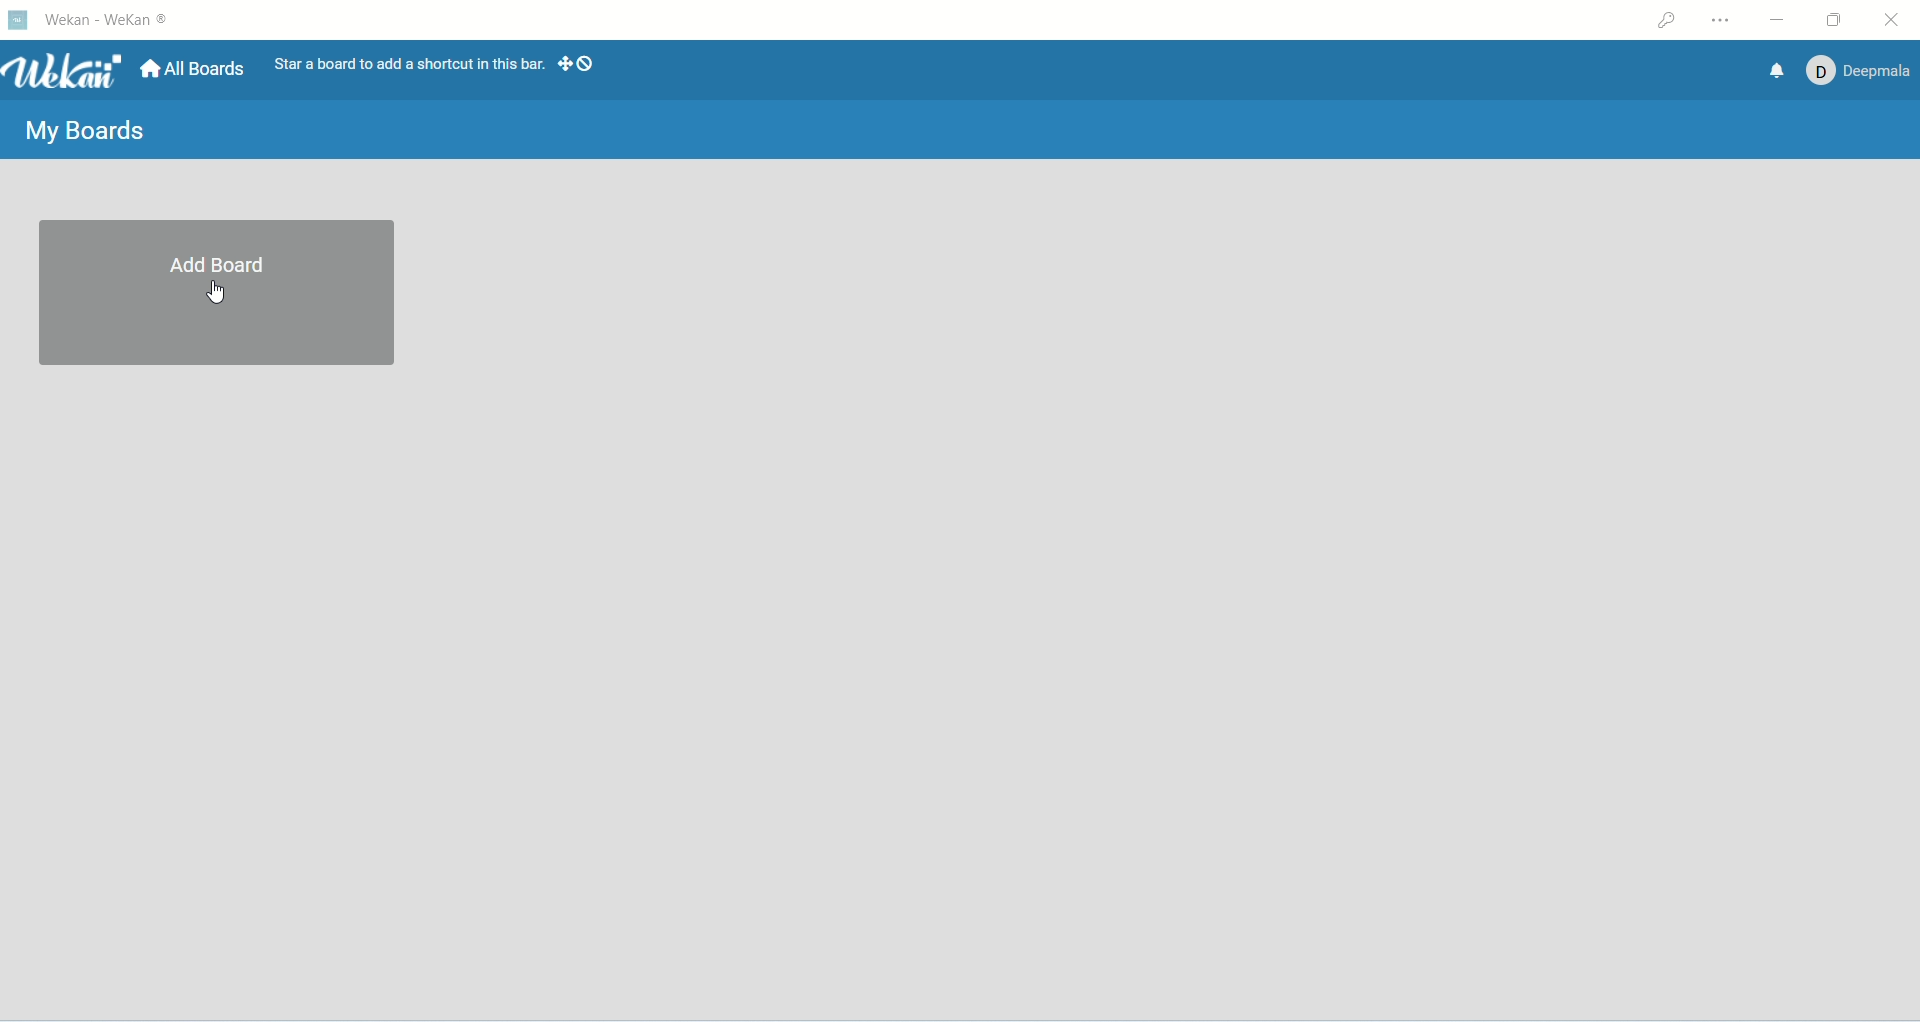  Describe the element at coordinates (561, 66) in the screenshot. I see `show-desktop-drag-handles` at that location.